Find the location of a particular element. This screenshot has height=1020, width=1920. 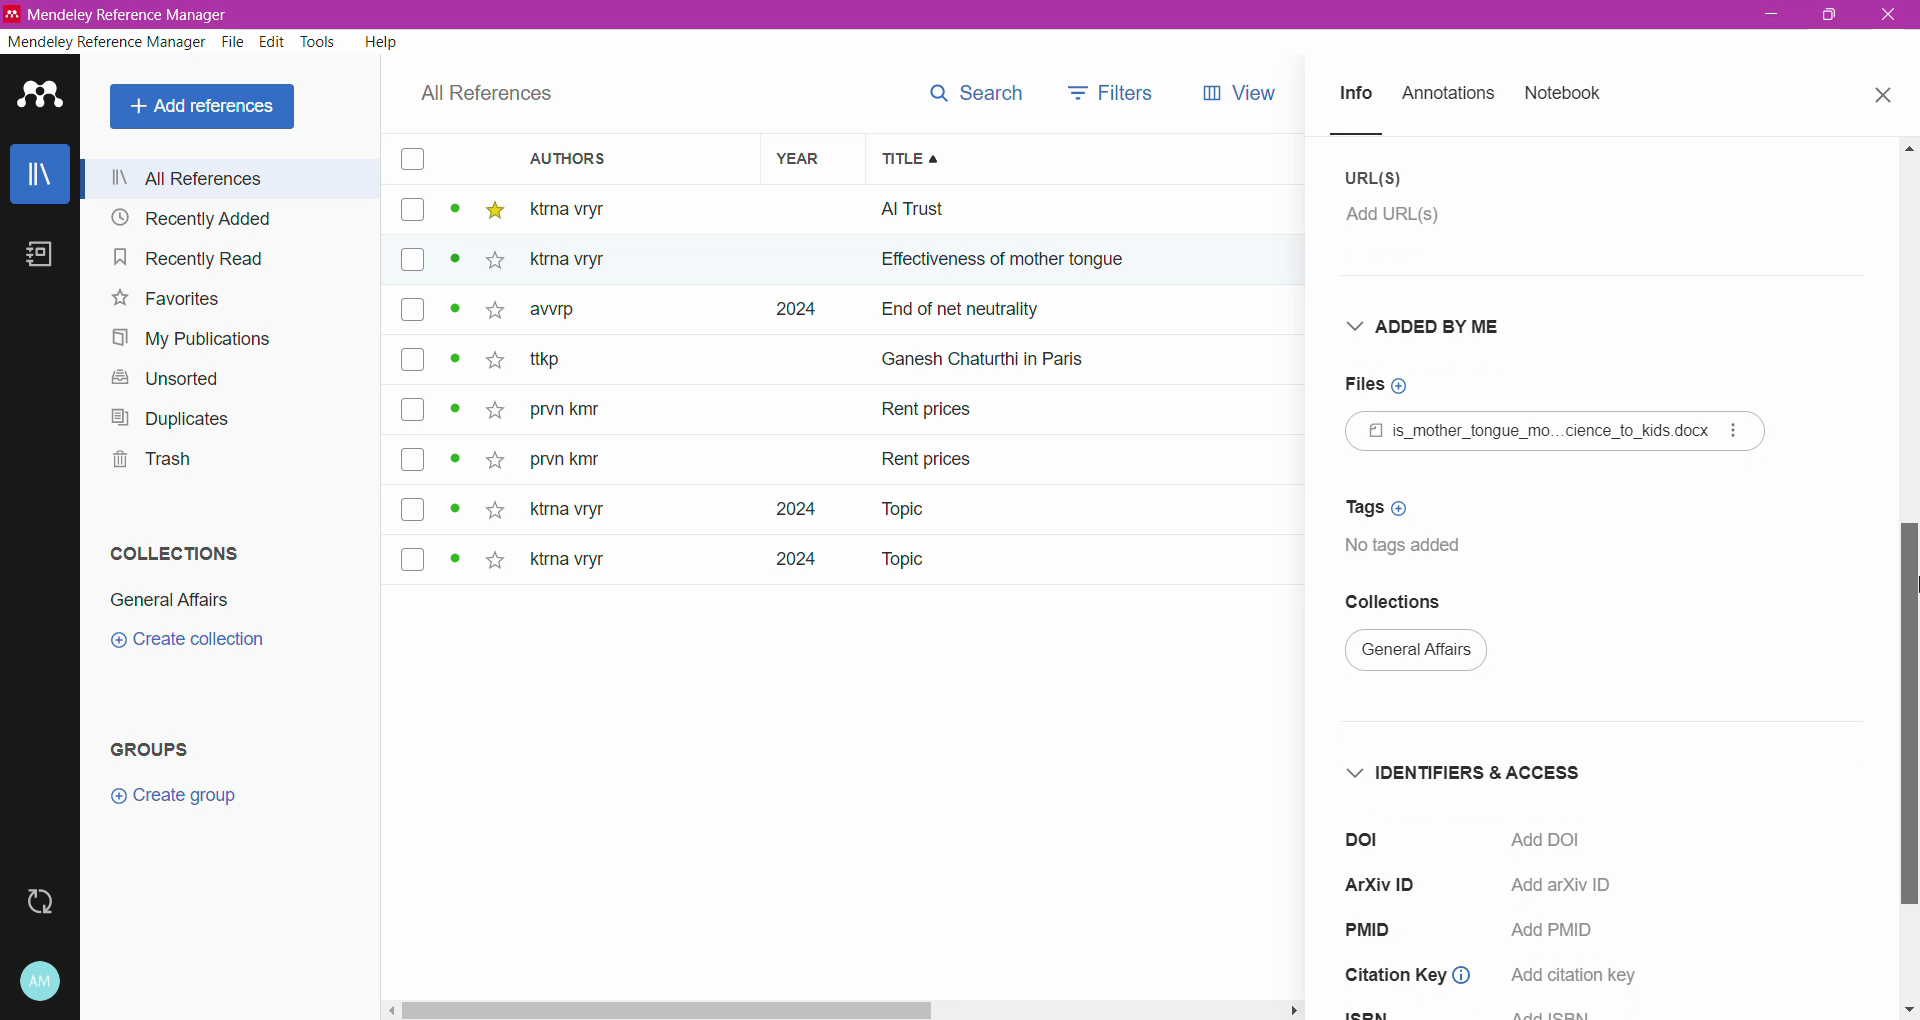

Year is located at coordinates (804, 158).